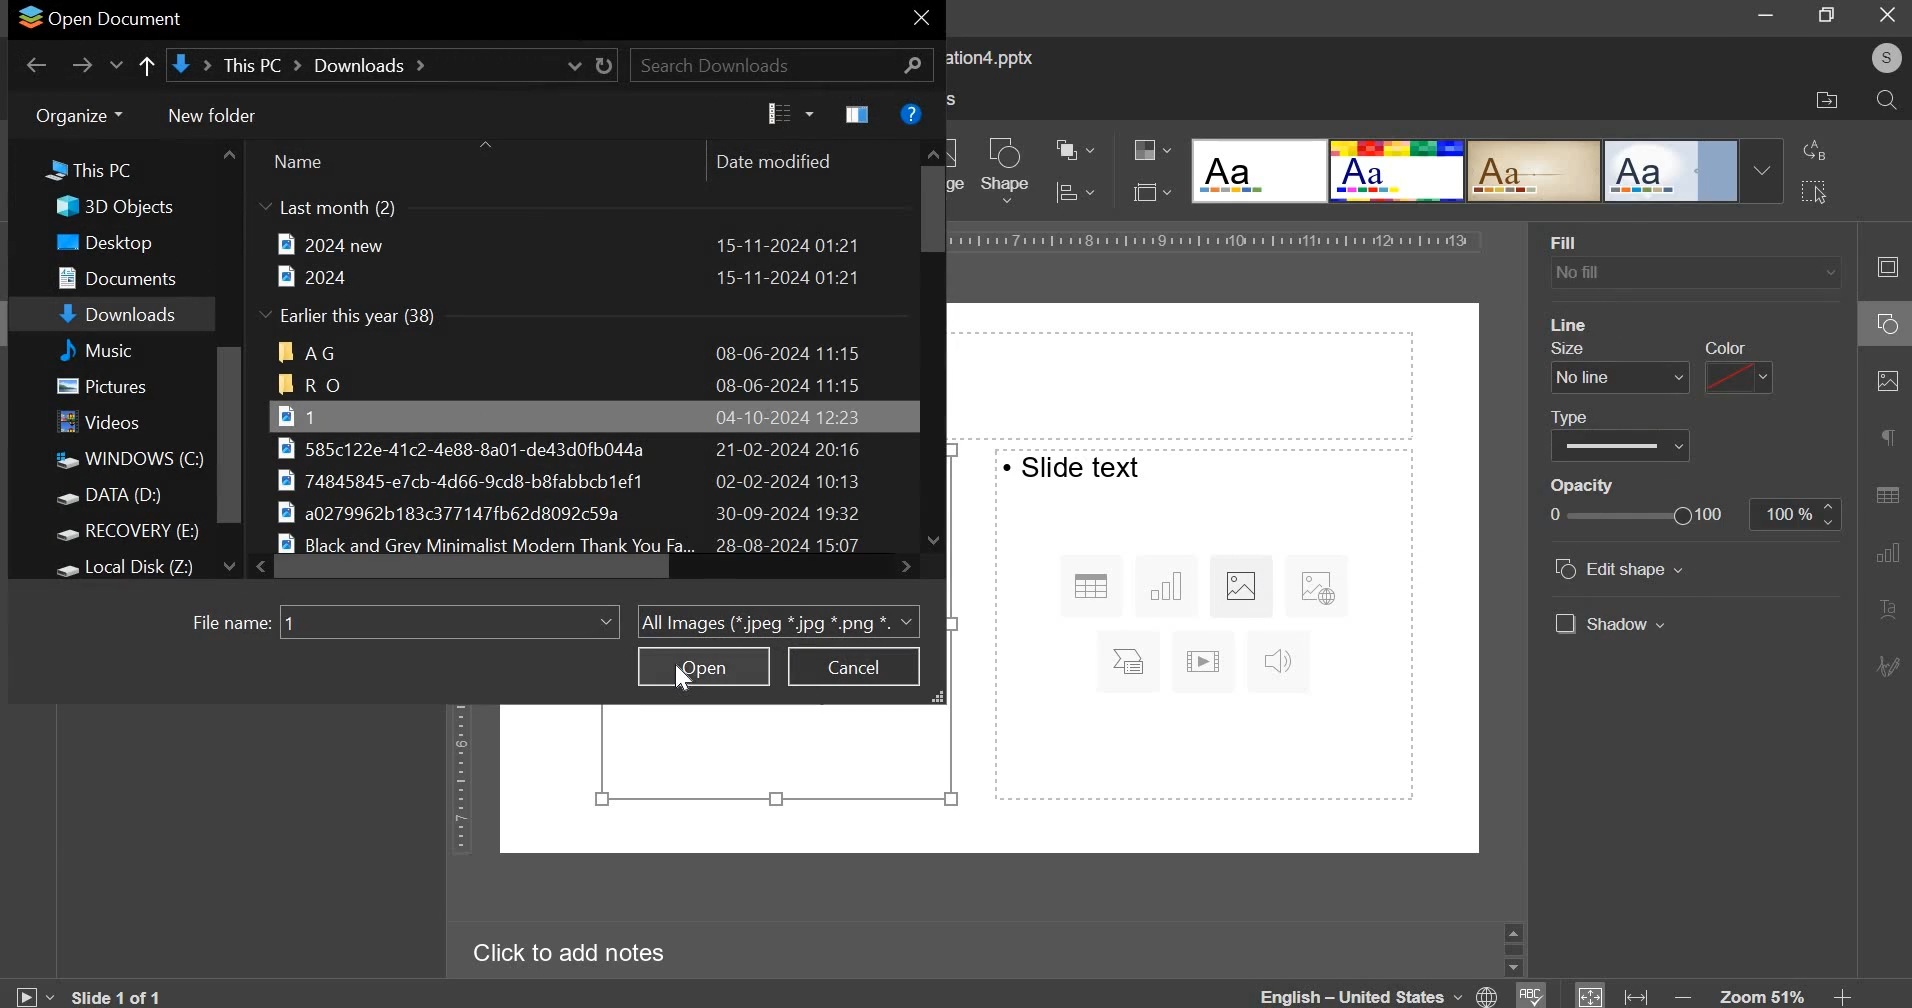 The height and width of the screenshot is (1008, 1912). Describe the element at coordinates (1815, 150) in the screenshot. I see `replace` at that location.